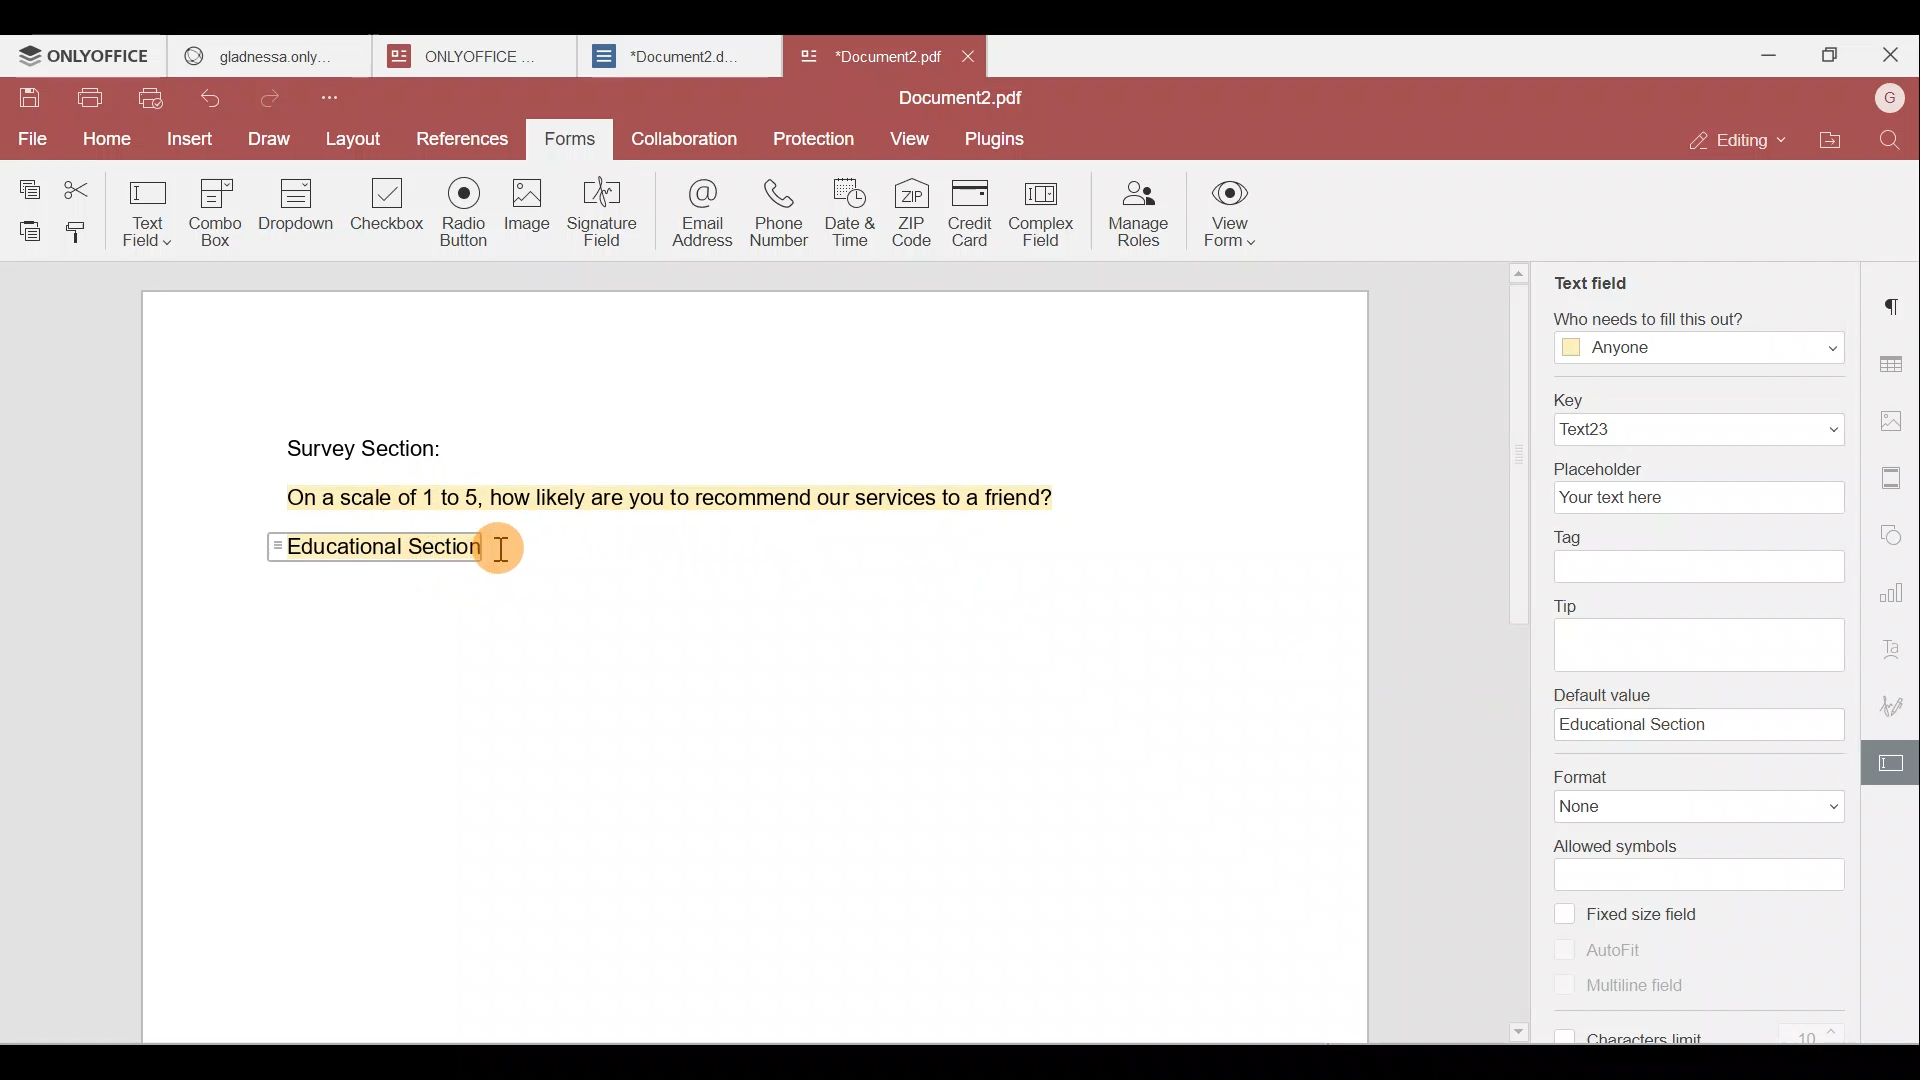 The height and width of the screenshot is (1080, 1920). Describe the element at coordinates (1702, 865) in the screenshot. I see `Allowed symbols` at that location.